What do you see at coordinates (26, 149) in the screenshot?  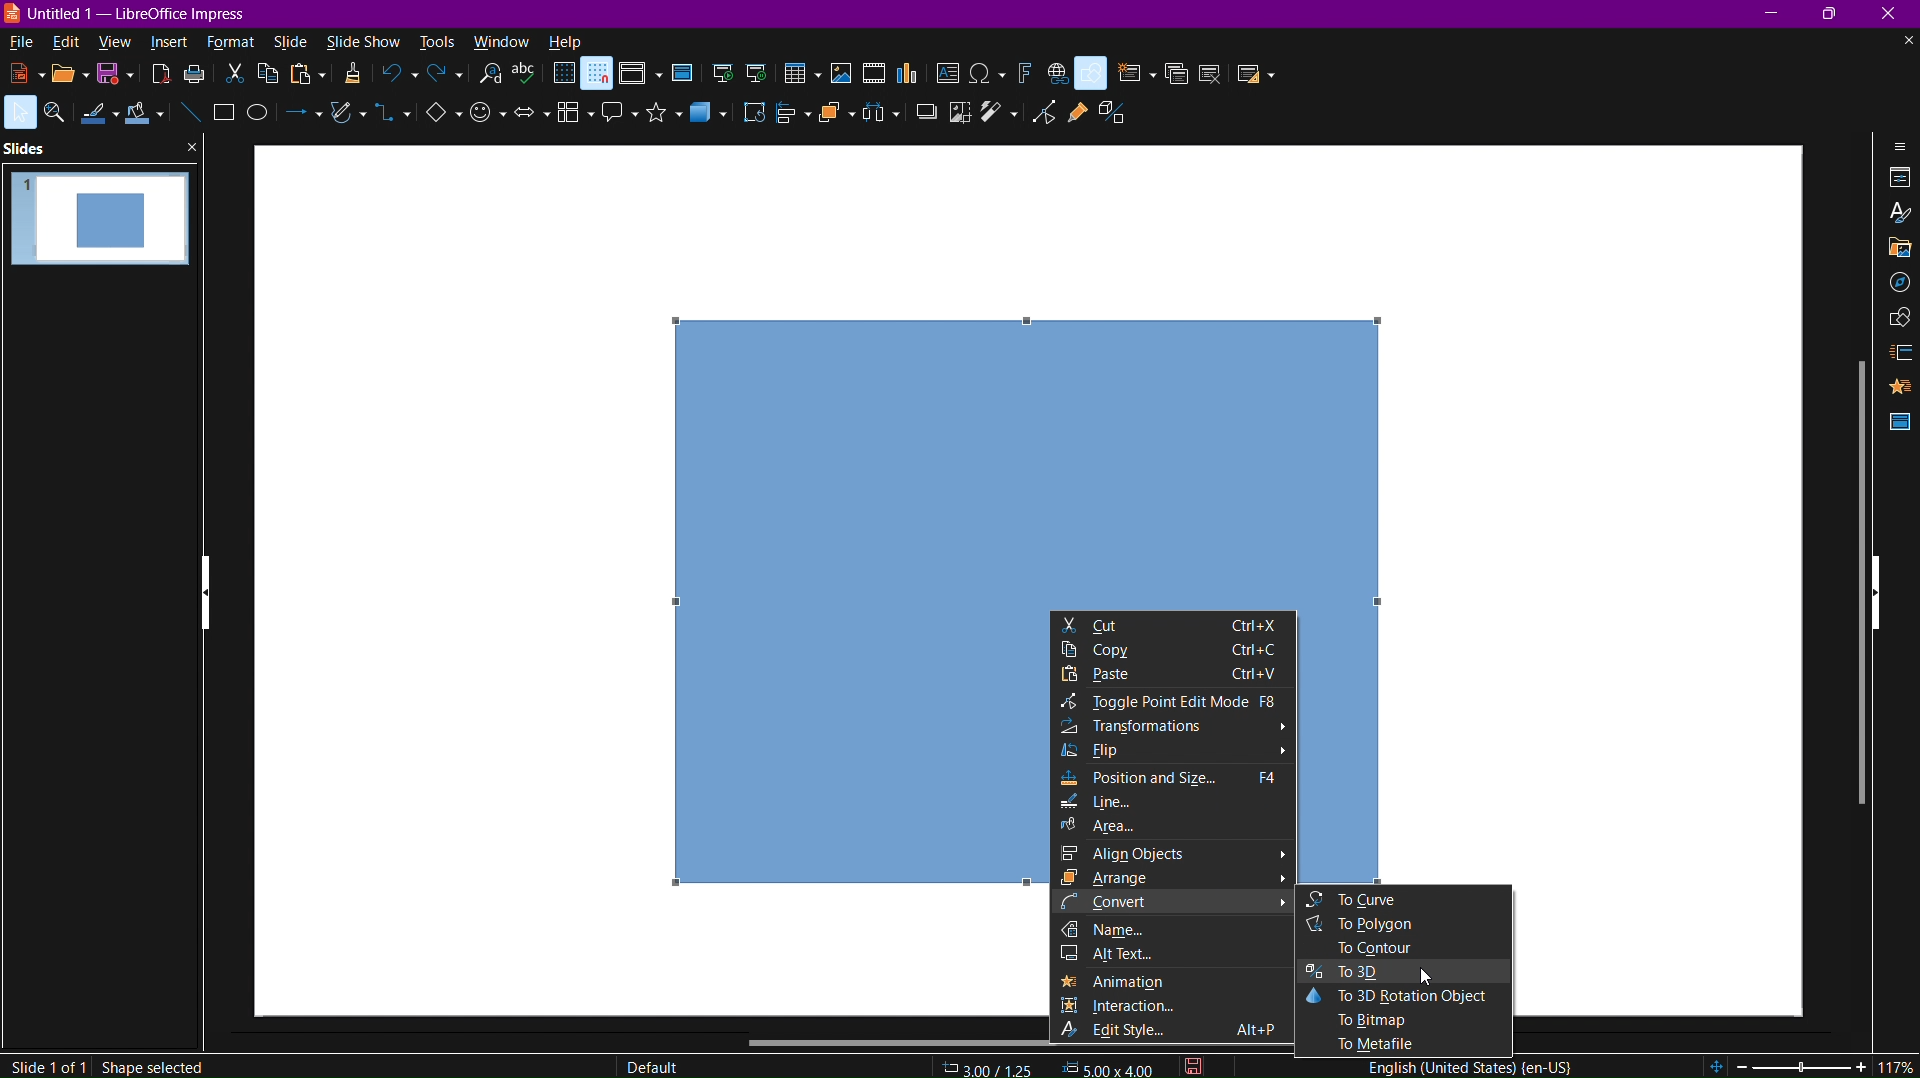 I see `Slides` at bounding box center [26, 149].